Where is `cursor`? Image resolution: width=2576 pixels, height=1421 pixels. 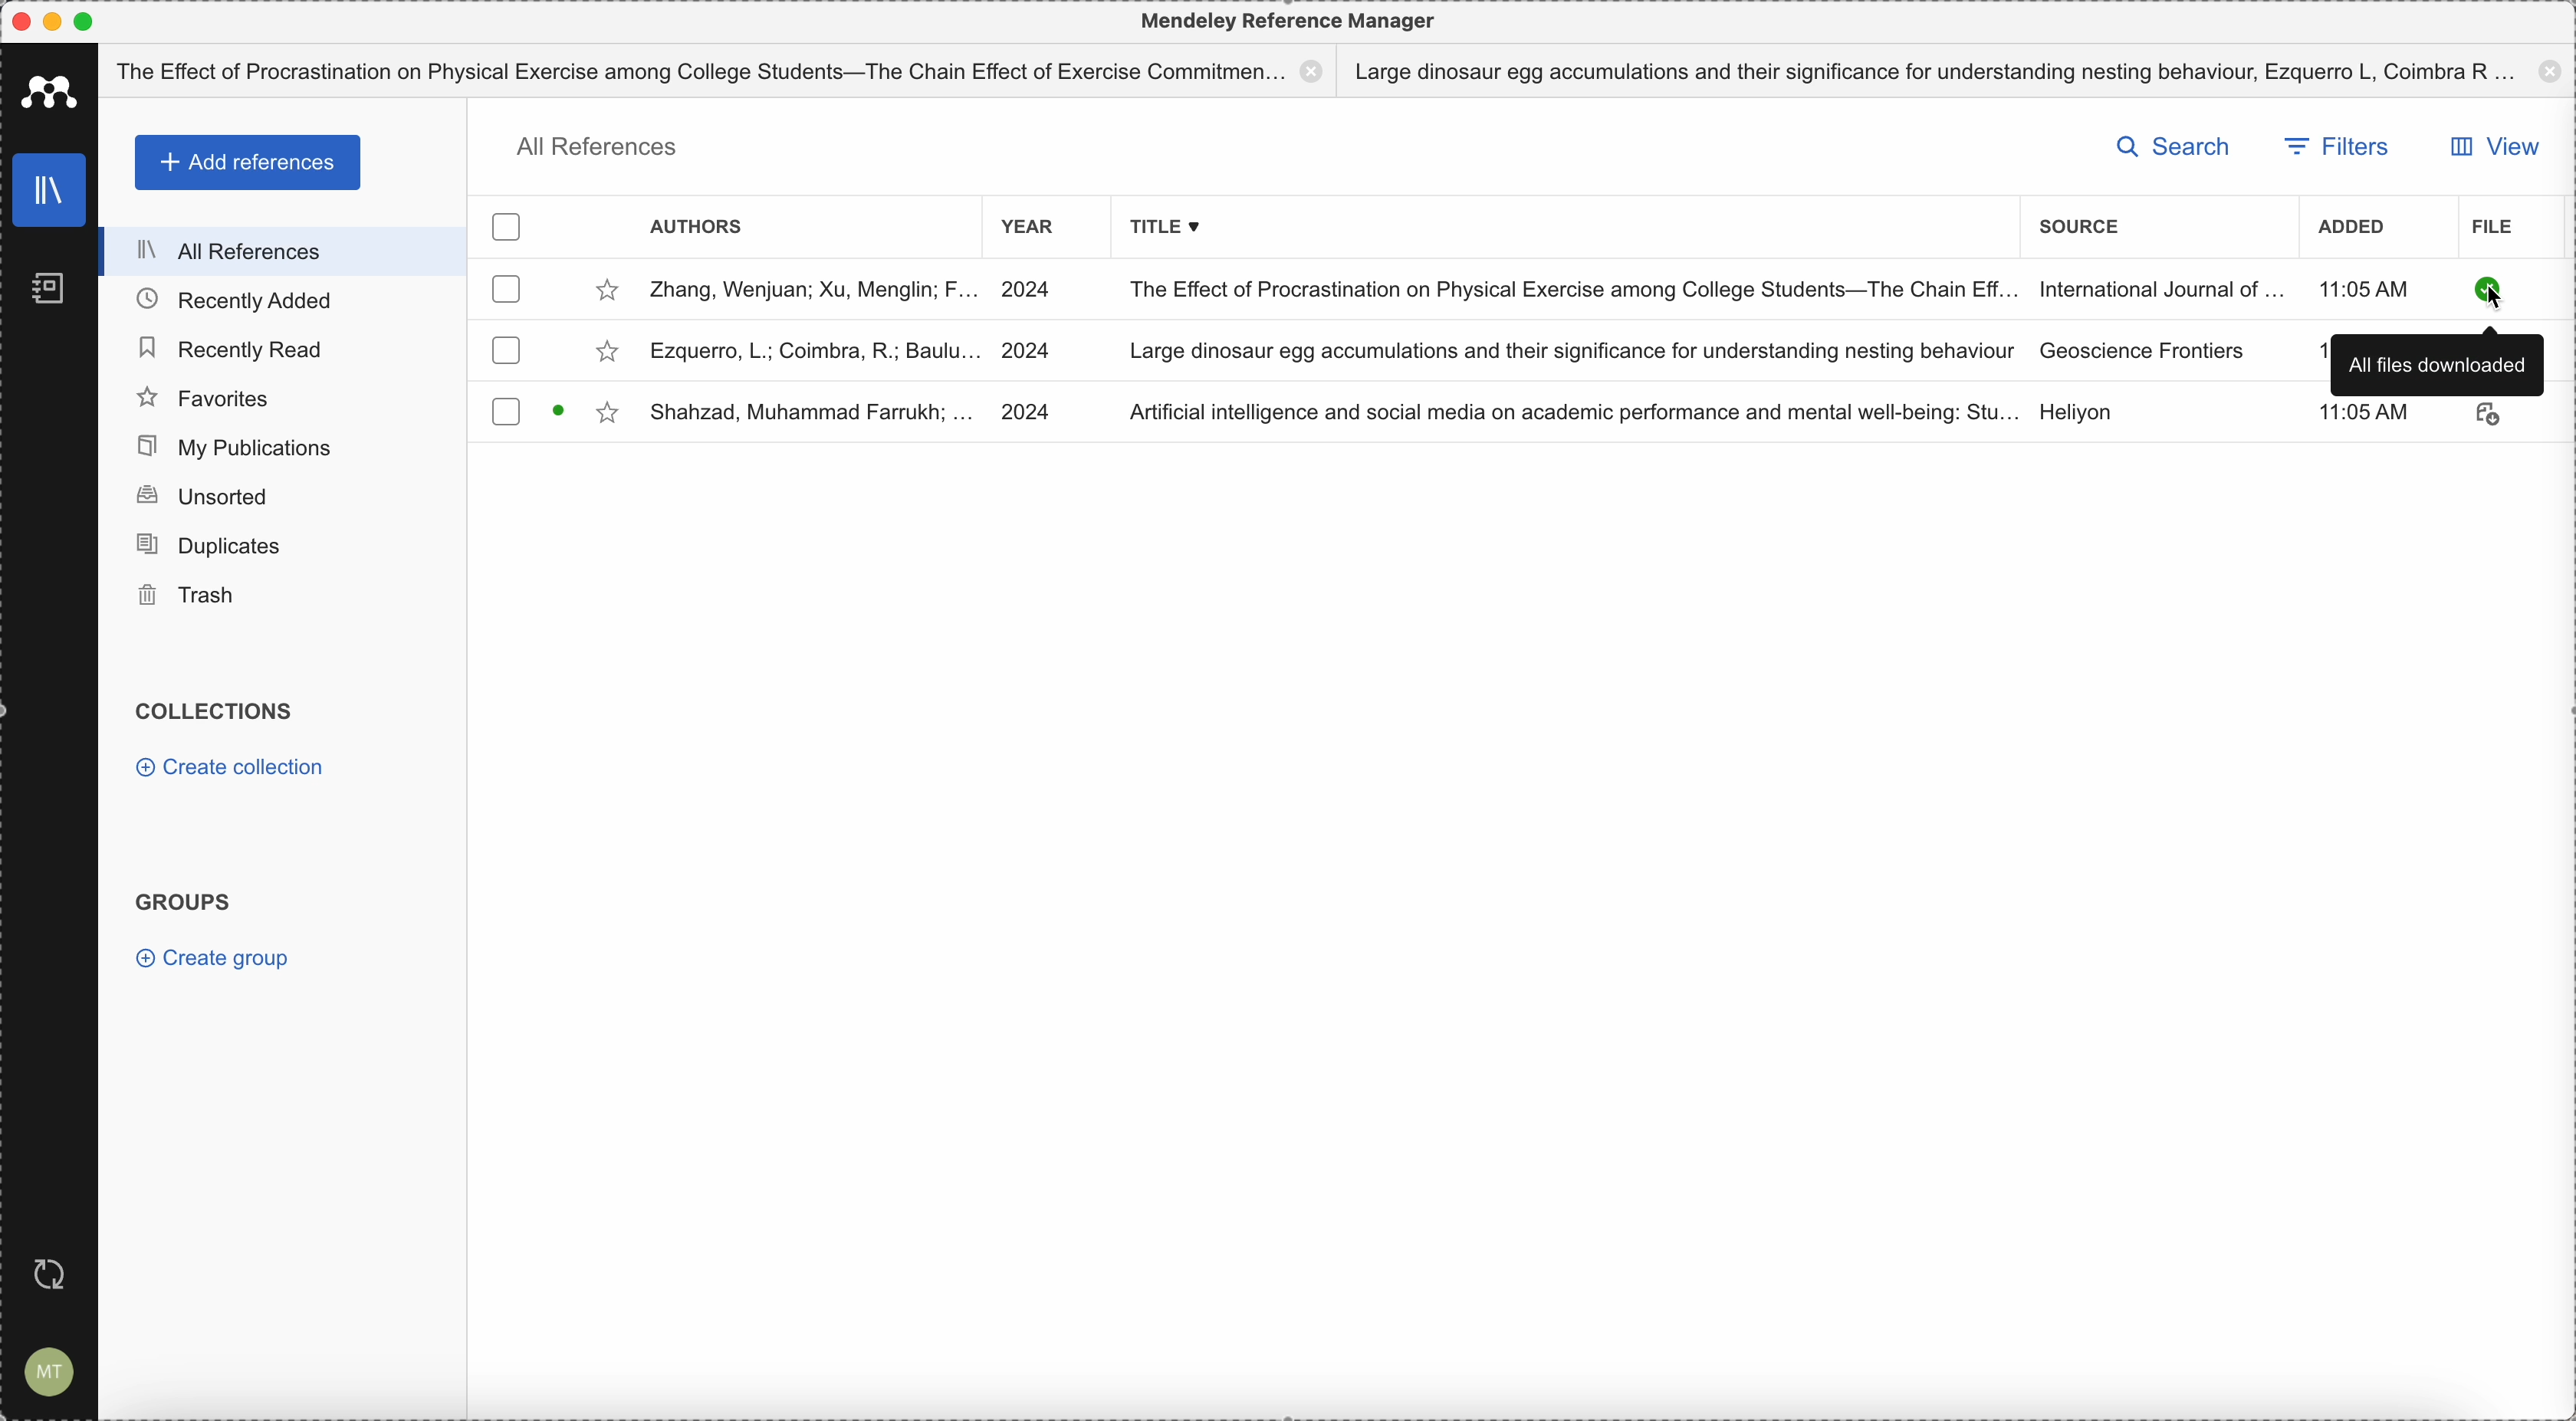
cursor is located at coordinates (2494, 300).